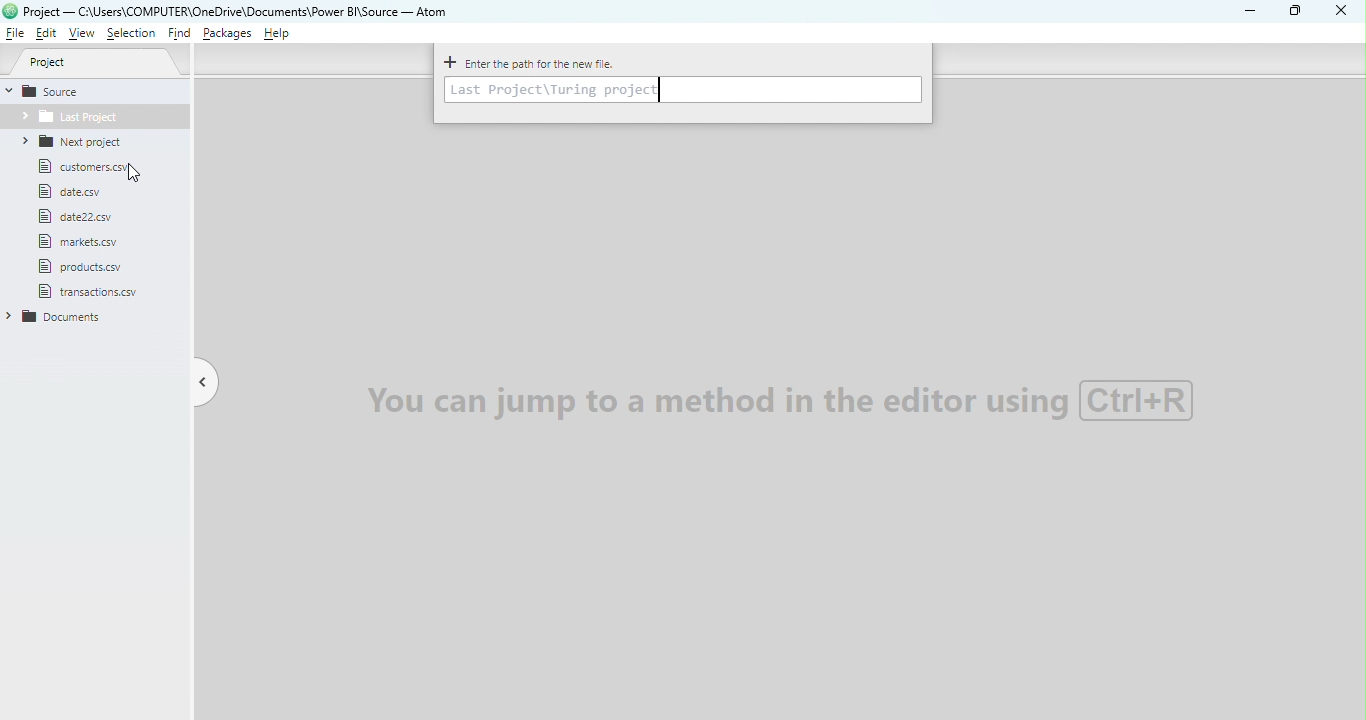  What do you see at coordinates (179, 35) in the screenshot?
I see `Find` at bounding box center [179, 35].